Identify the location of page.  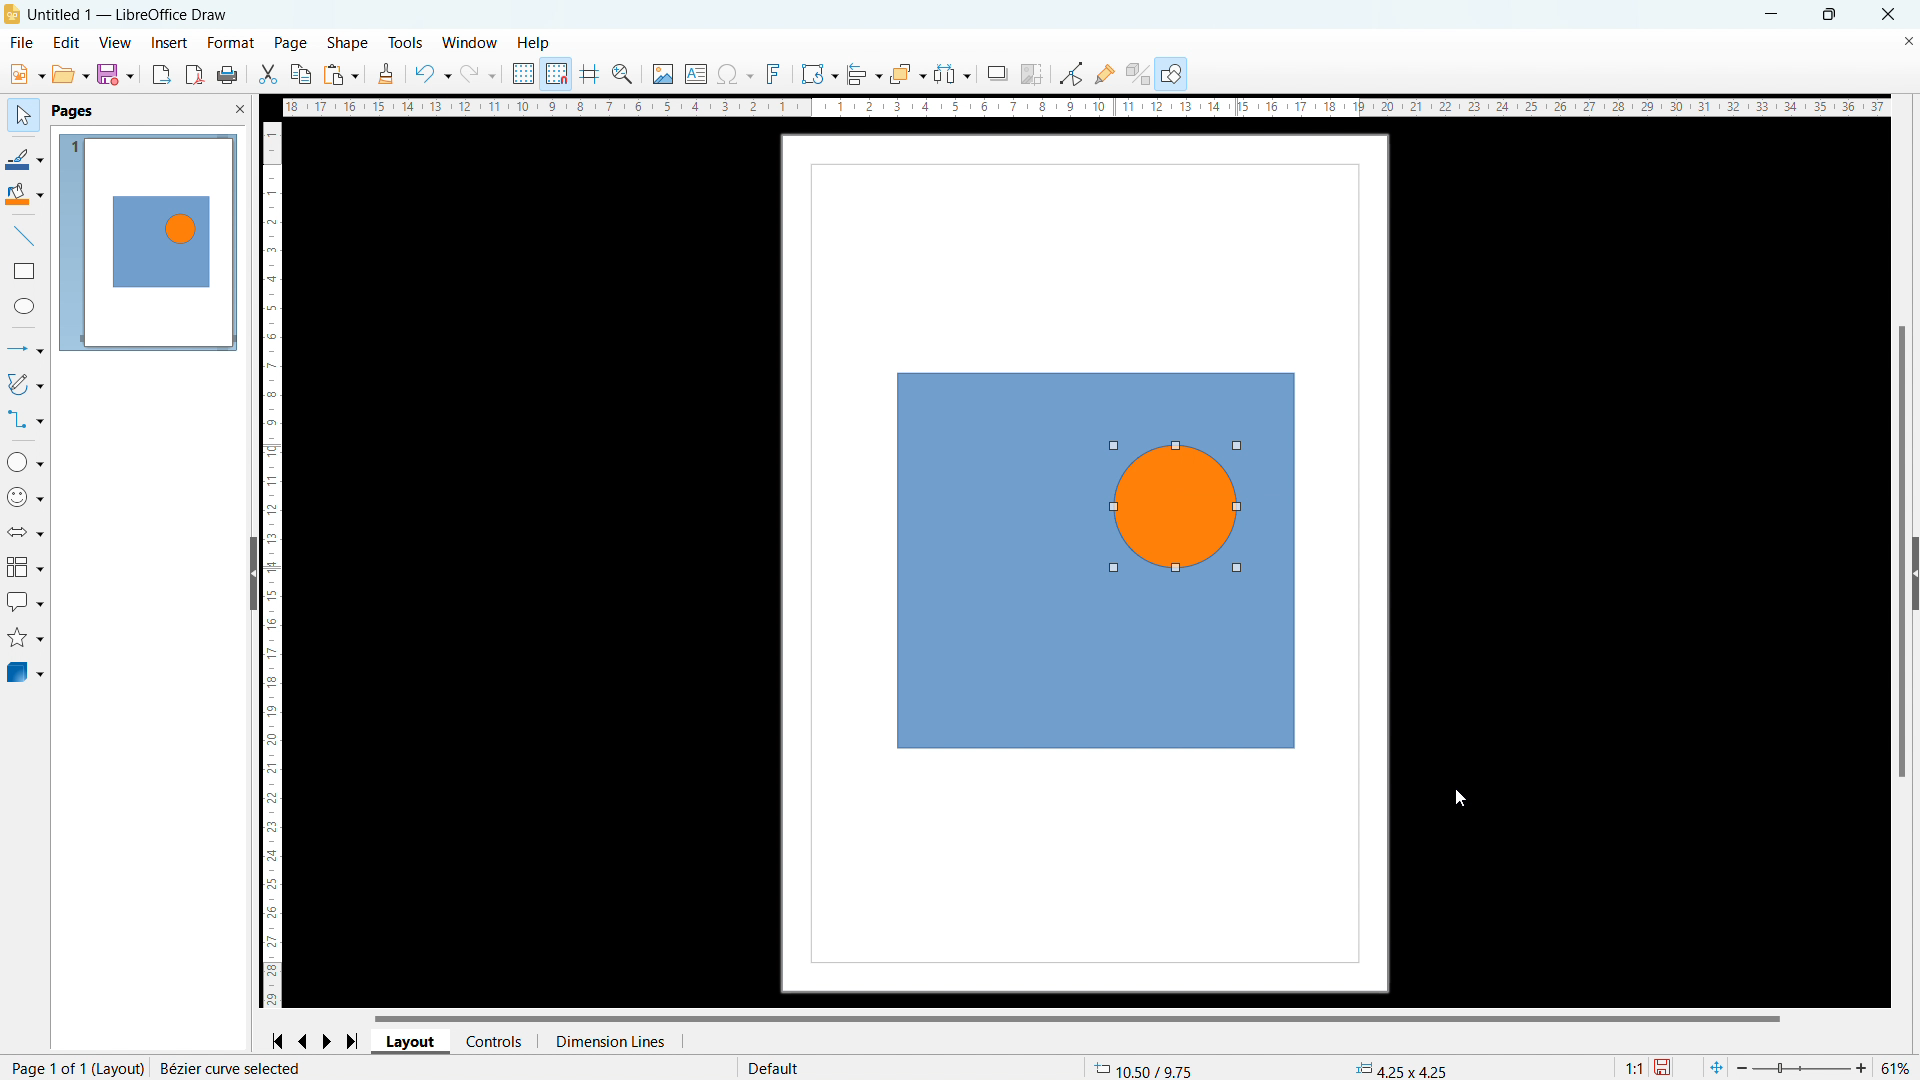
(291, 43).